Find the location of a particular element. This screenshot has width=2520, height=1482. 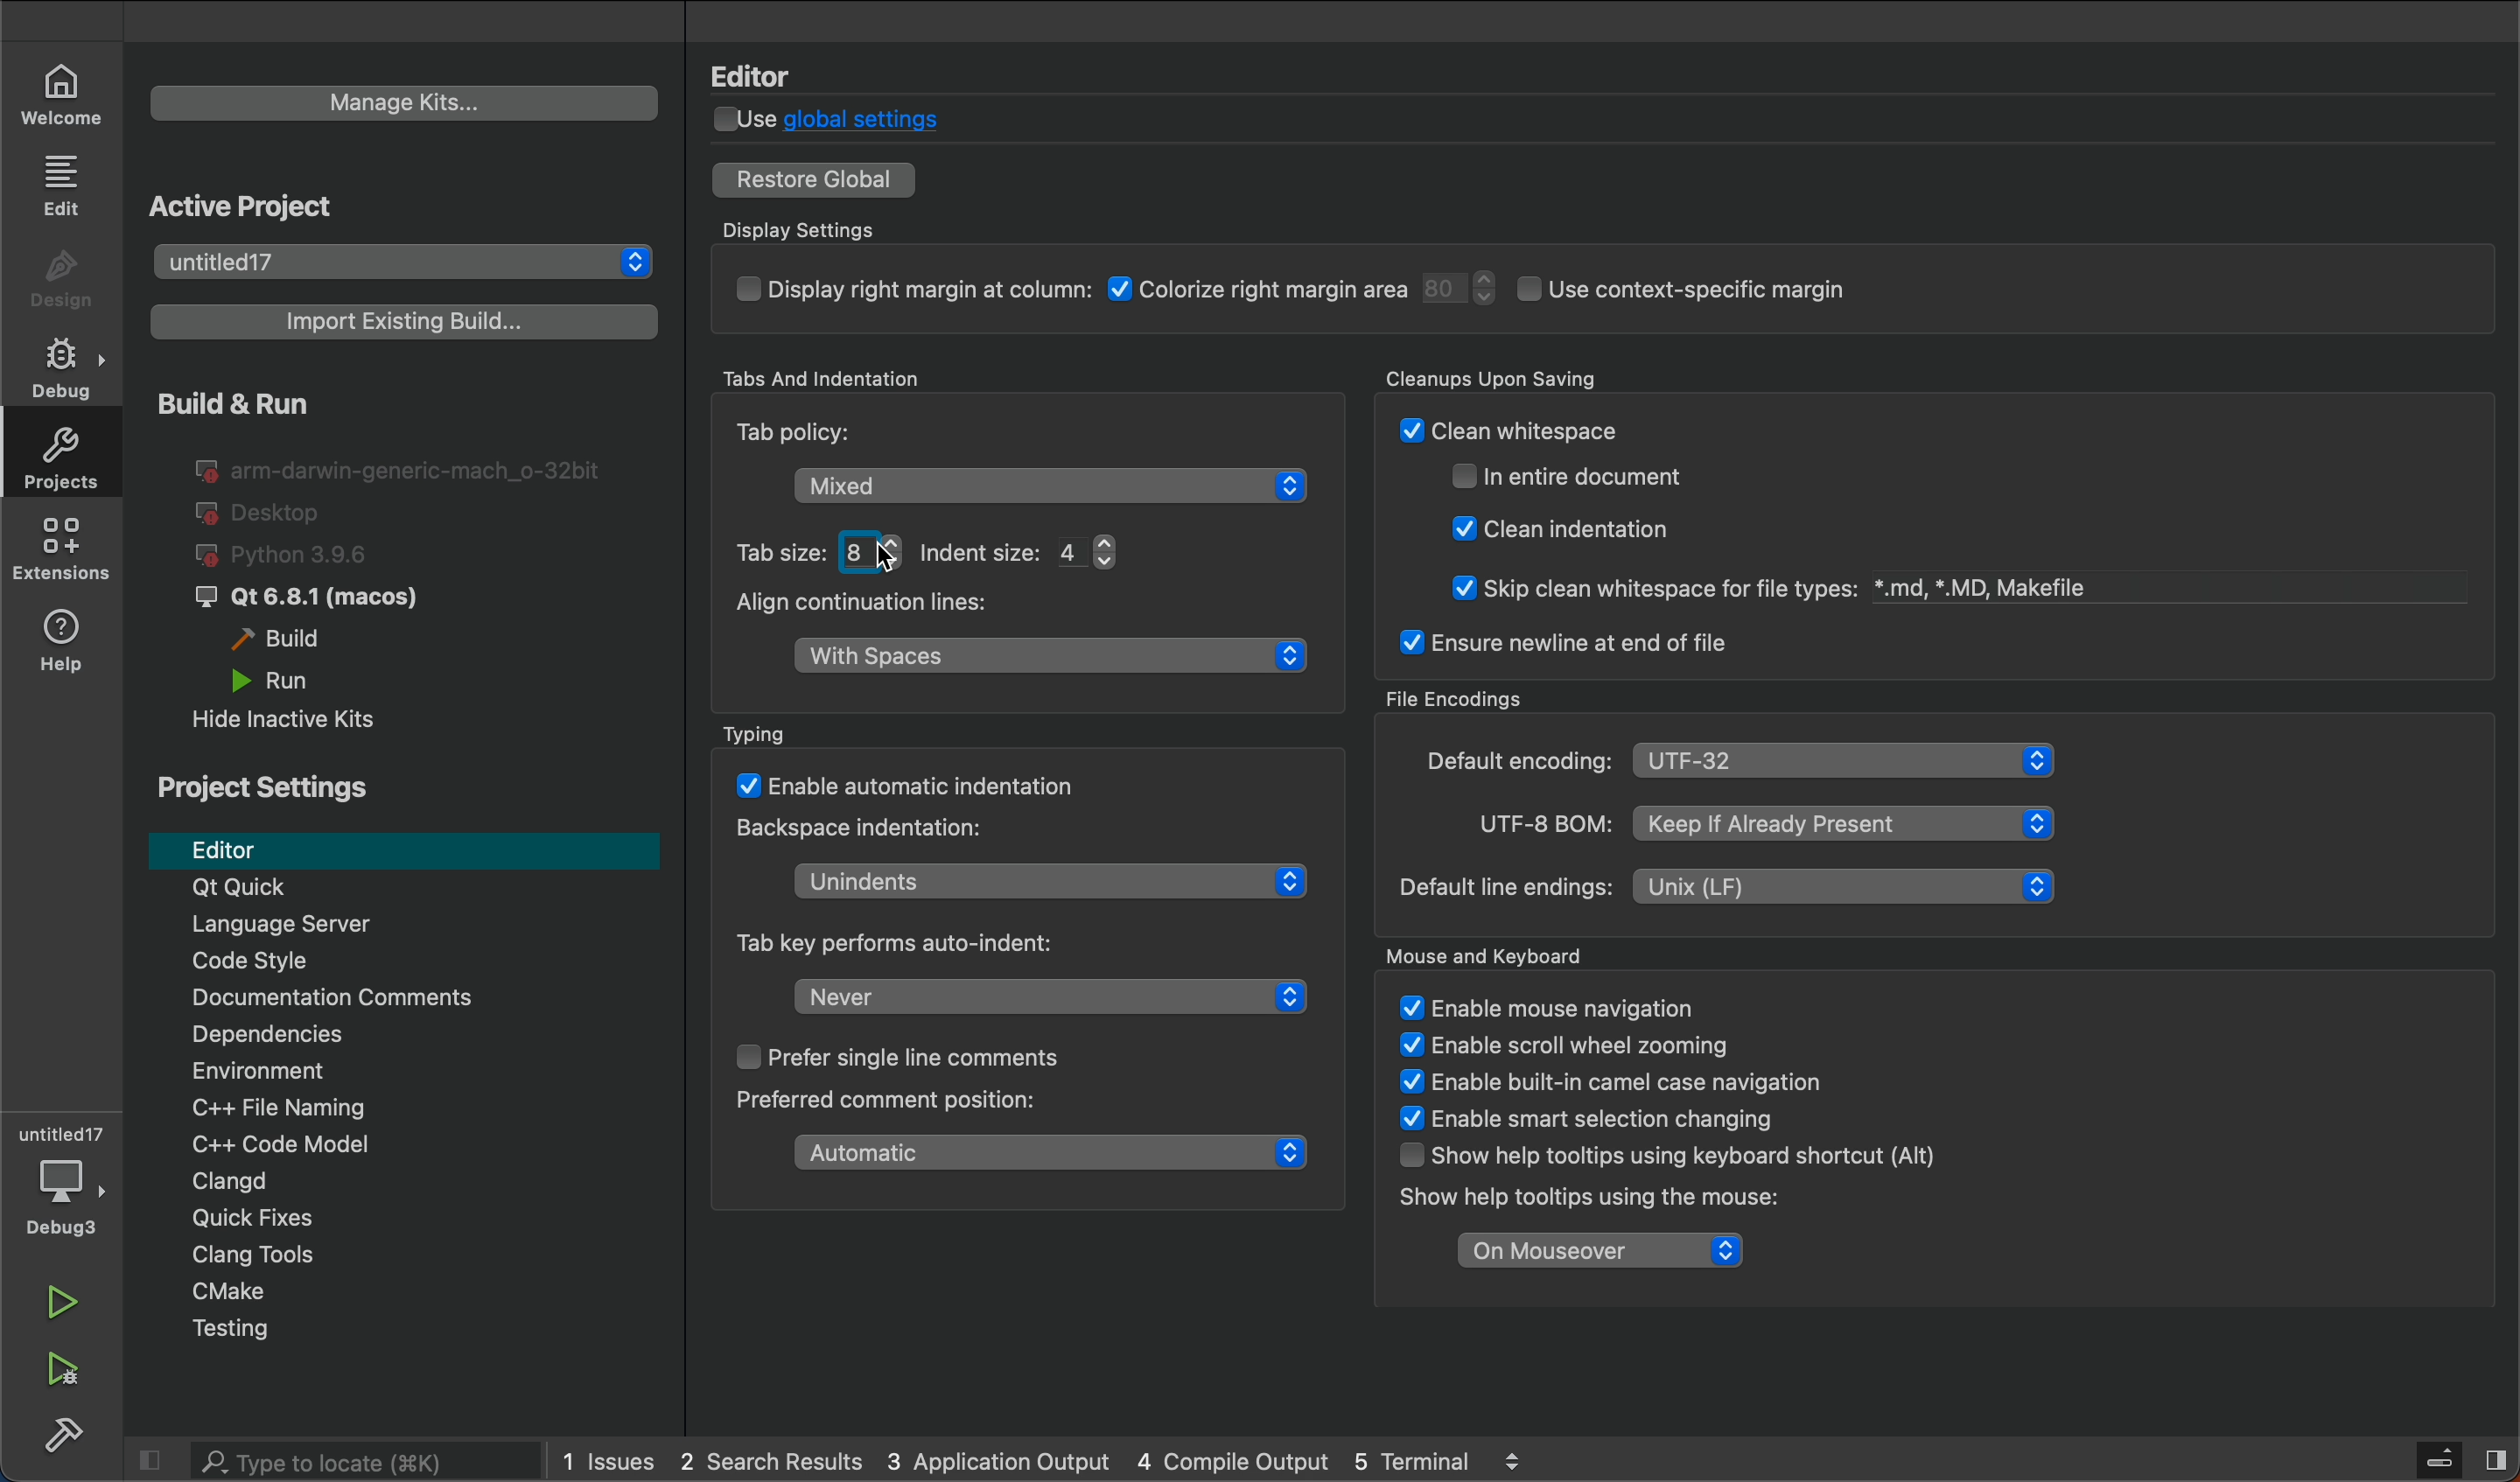

run and debug is located at coordinates (57, 1378).